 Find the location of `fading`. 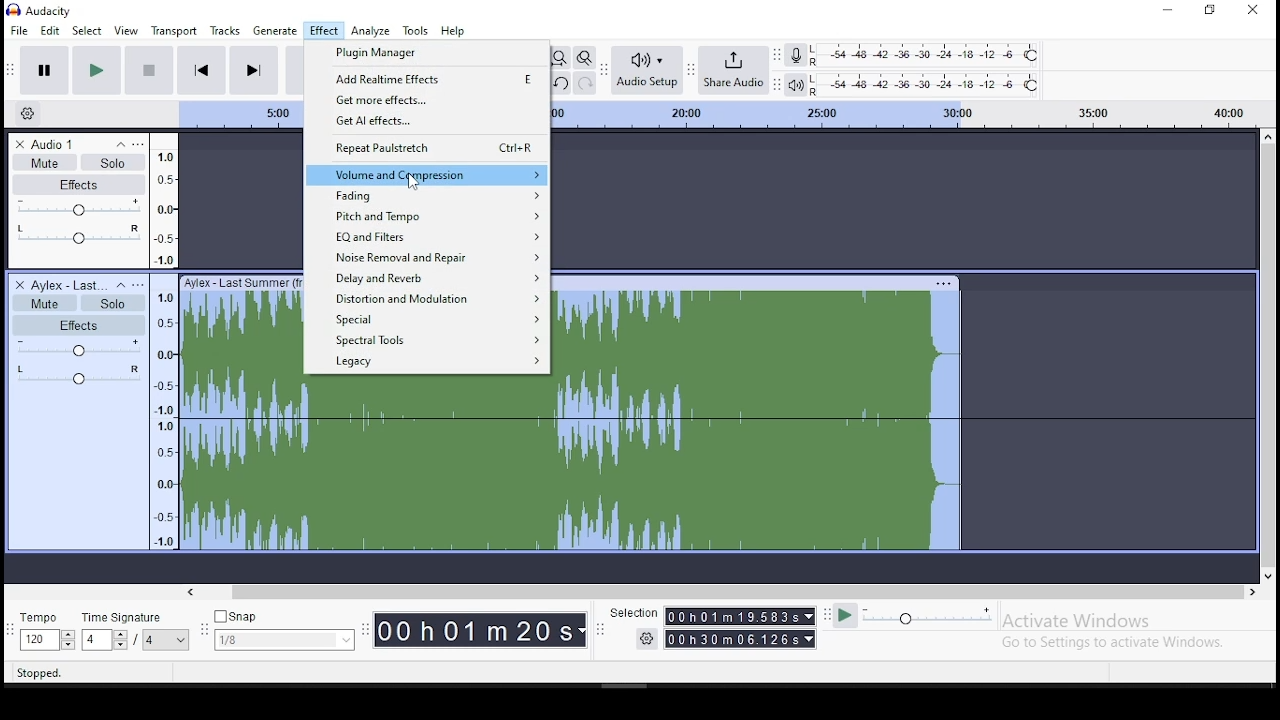

fading is located at coordinates (428, 197).